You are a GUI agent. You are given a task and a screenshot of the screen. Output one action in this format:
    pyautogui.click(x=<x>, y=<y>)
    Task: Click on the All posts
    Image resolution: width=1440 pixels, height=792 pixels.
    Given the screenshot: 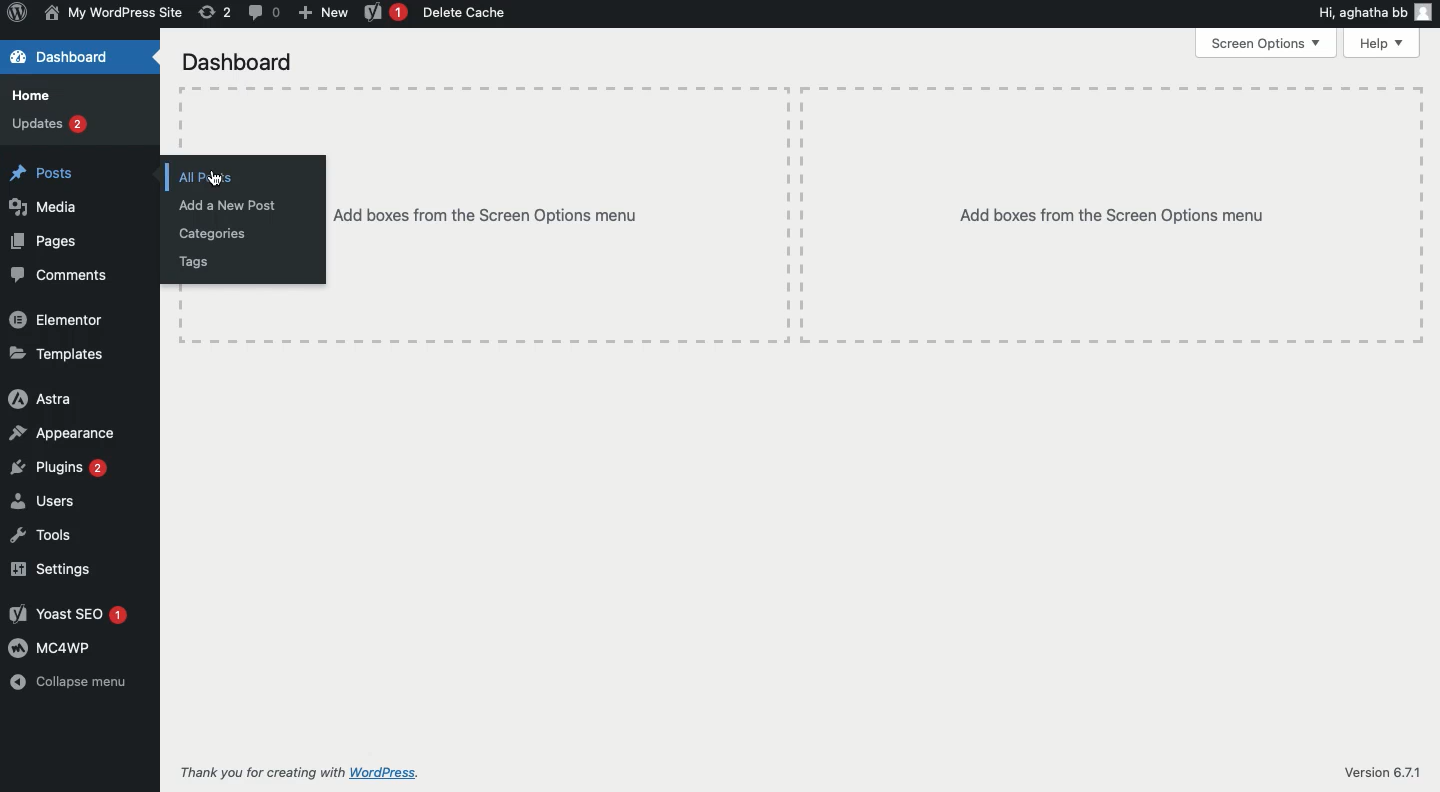 What is the action you would take?
    pyautogui.click(x=204, y=177)
    